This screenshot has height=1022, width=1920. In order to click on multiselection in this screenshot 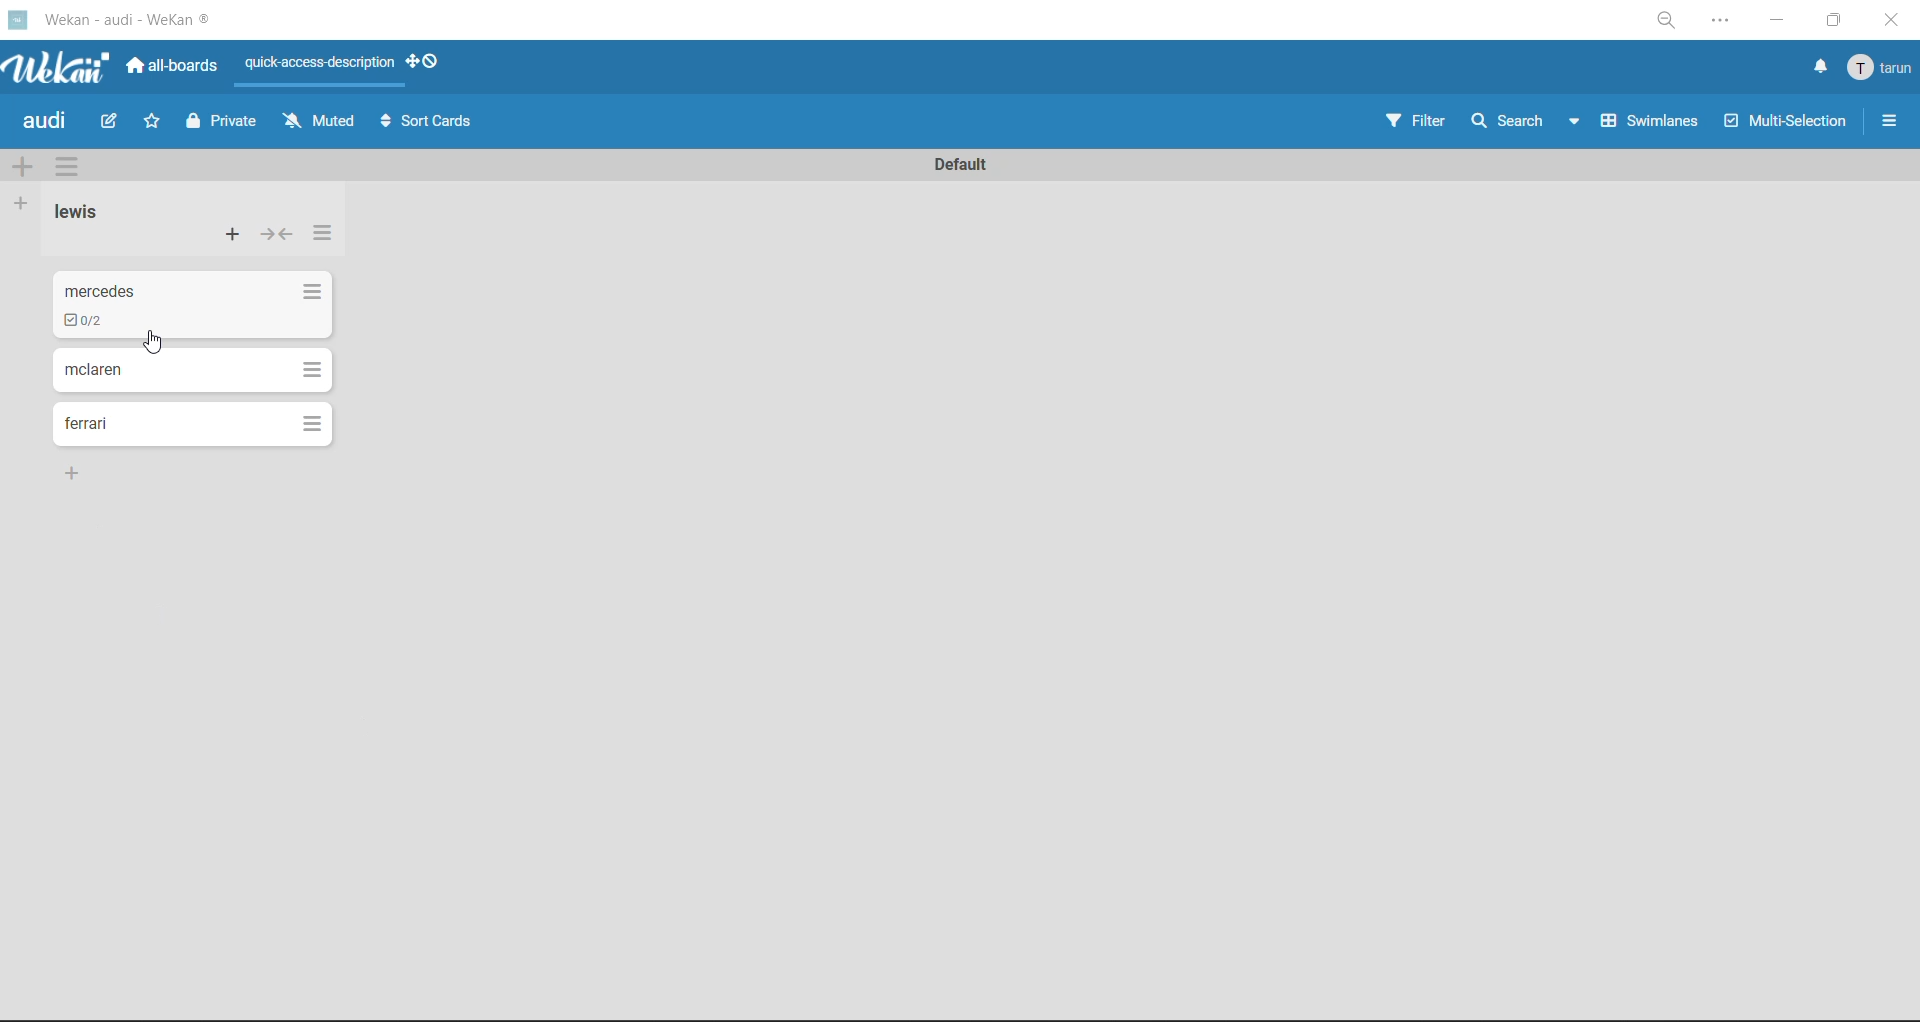, I will do `click(1785, 124)`.